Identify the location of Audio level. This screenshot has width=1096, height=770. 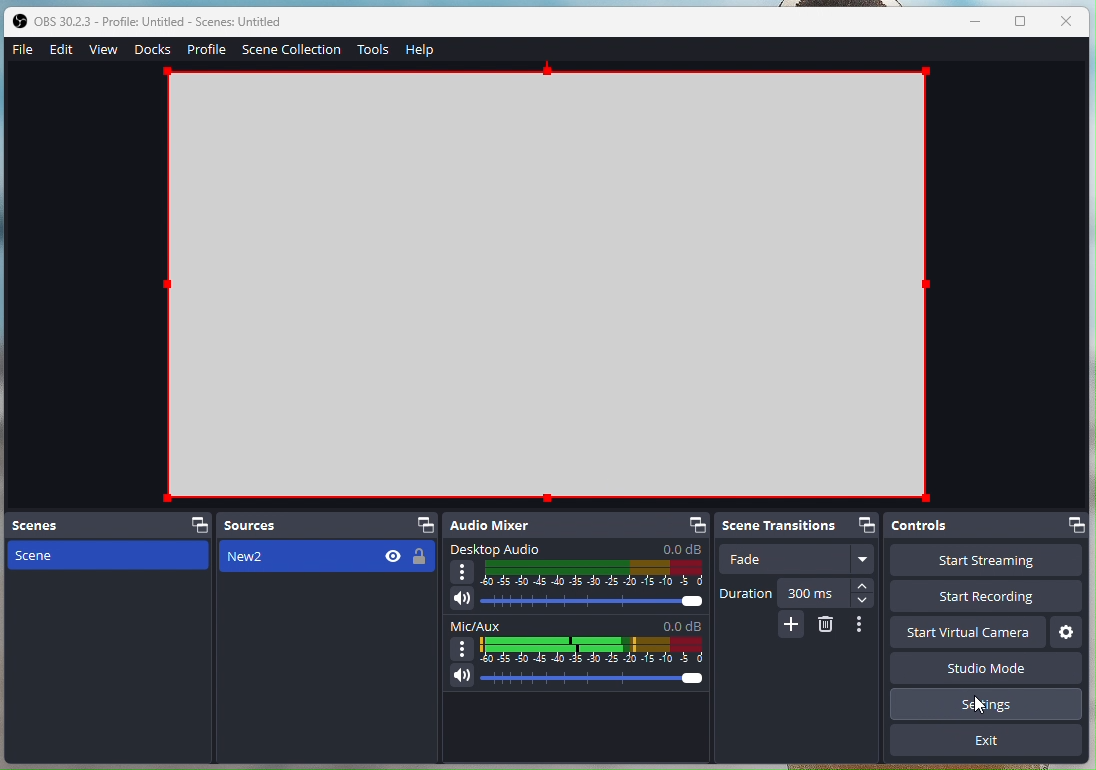
(593, 573).